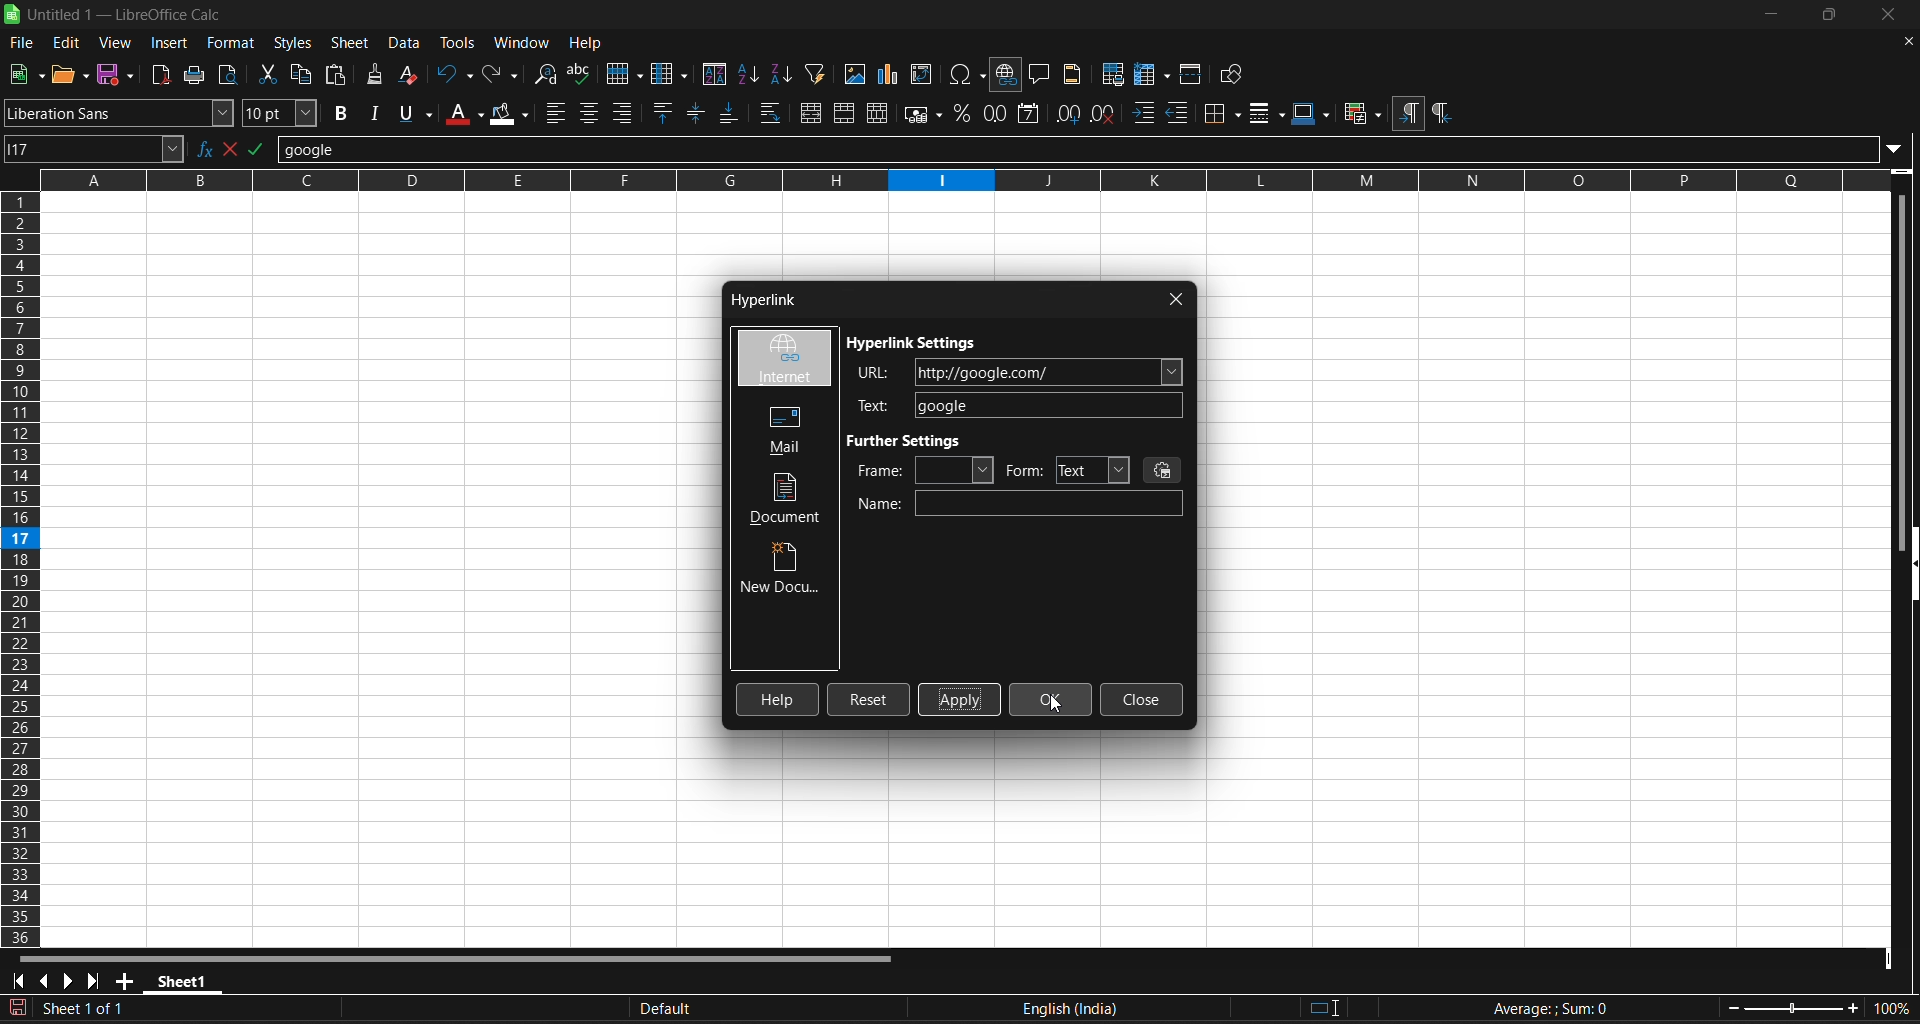 Image resolution: width=1920 pixels, height=1024 pixels. Describe the element at coordinates (1773, 14) in the screenshot. I see `minimize` at that location.